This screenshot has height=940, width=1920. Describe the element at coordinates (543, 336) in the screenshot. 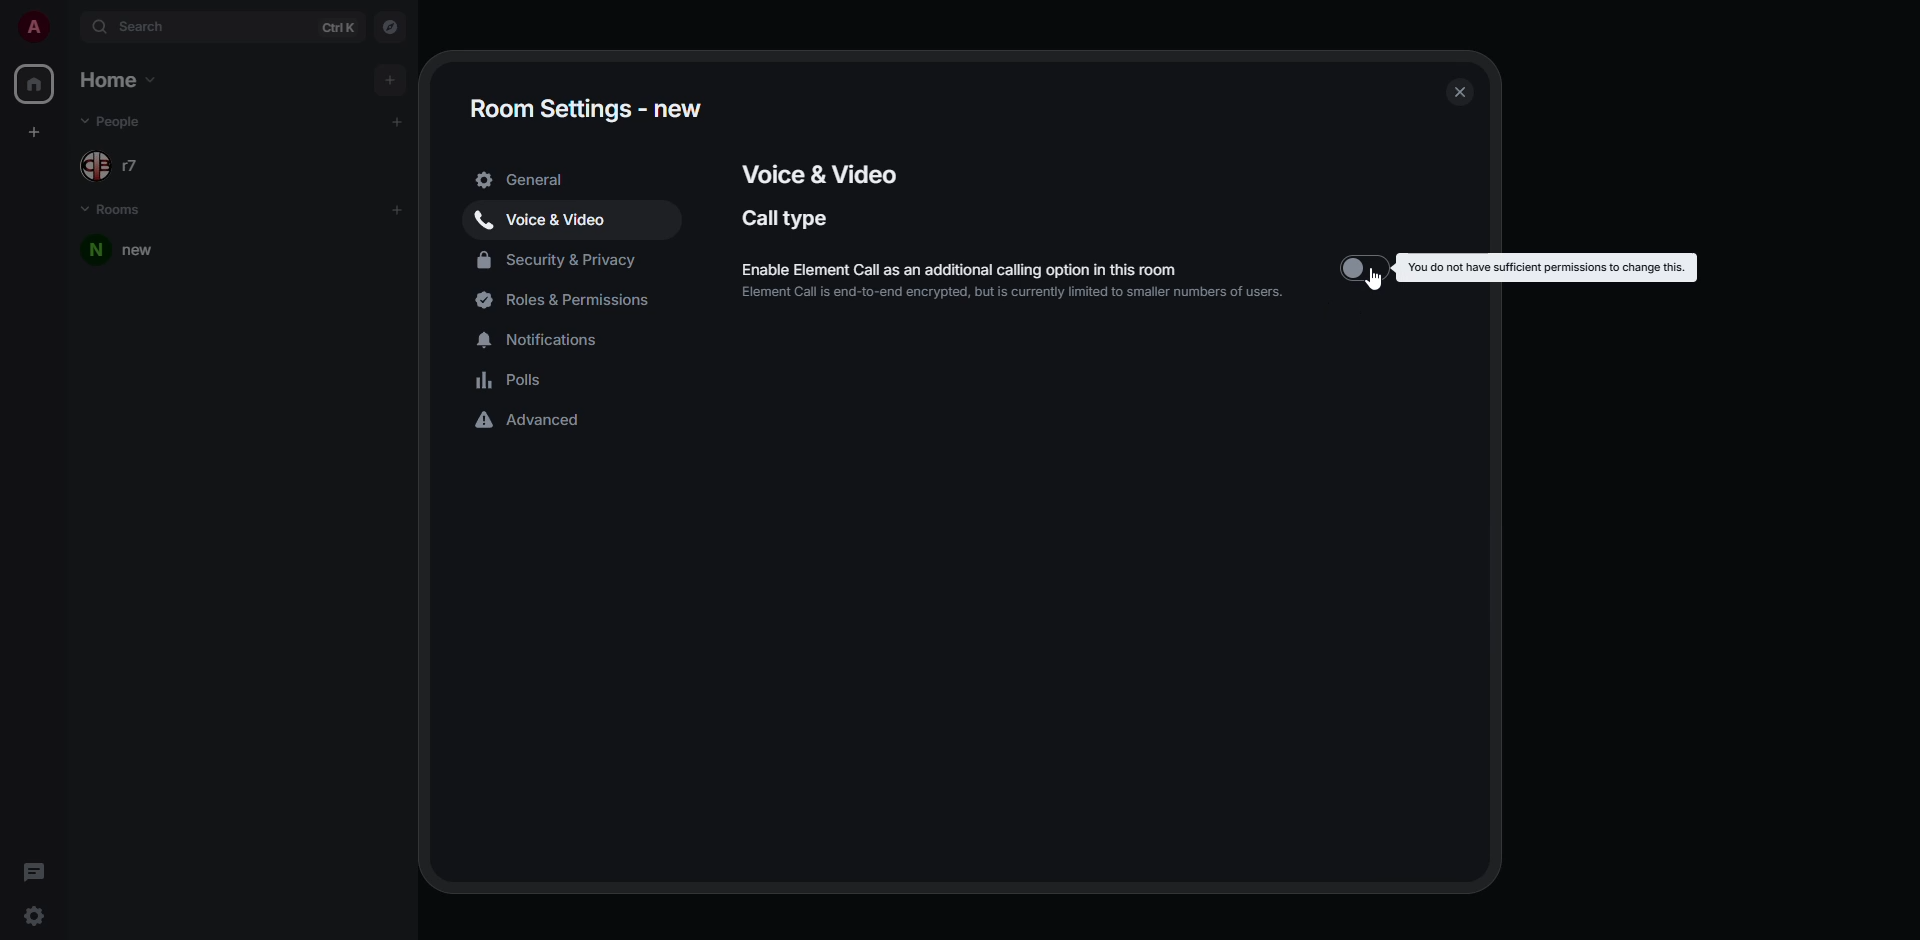

I see `notifications` at that location.